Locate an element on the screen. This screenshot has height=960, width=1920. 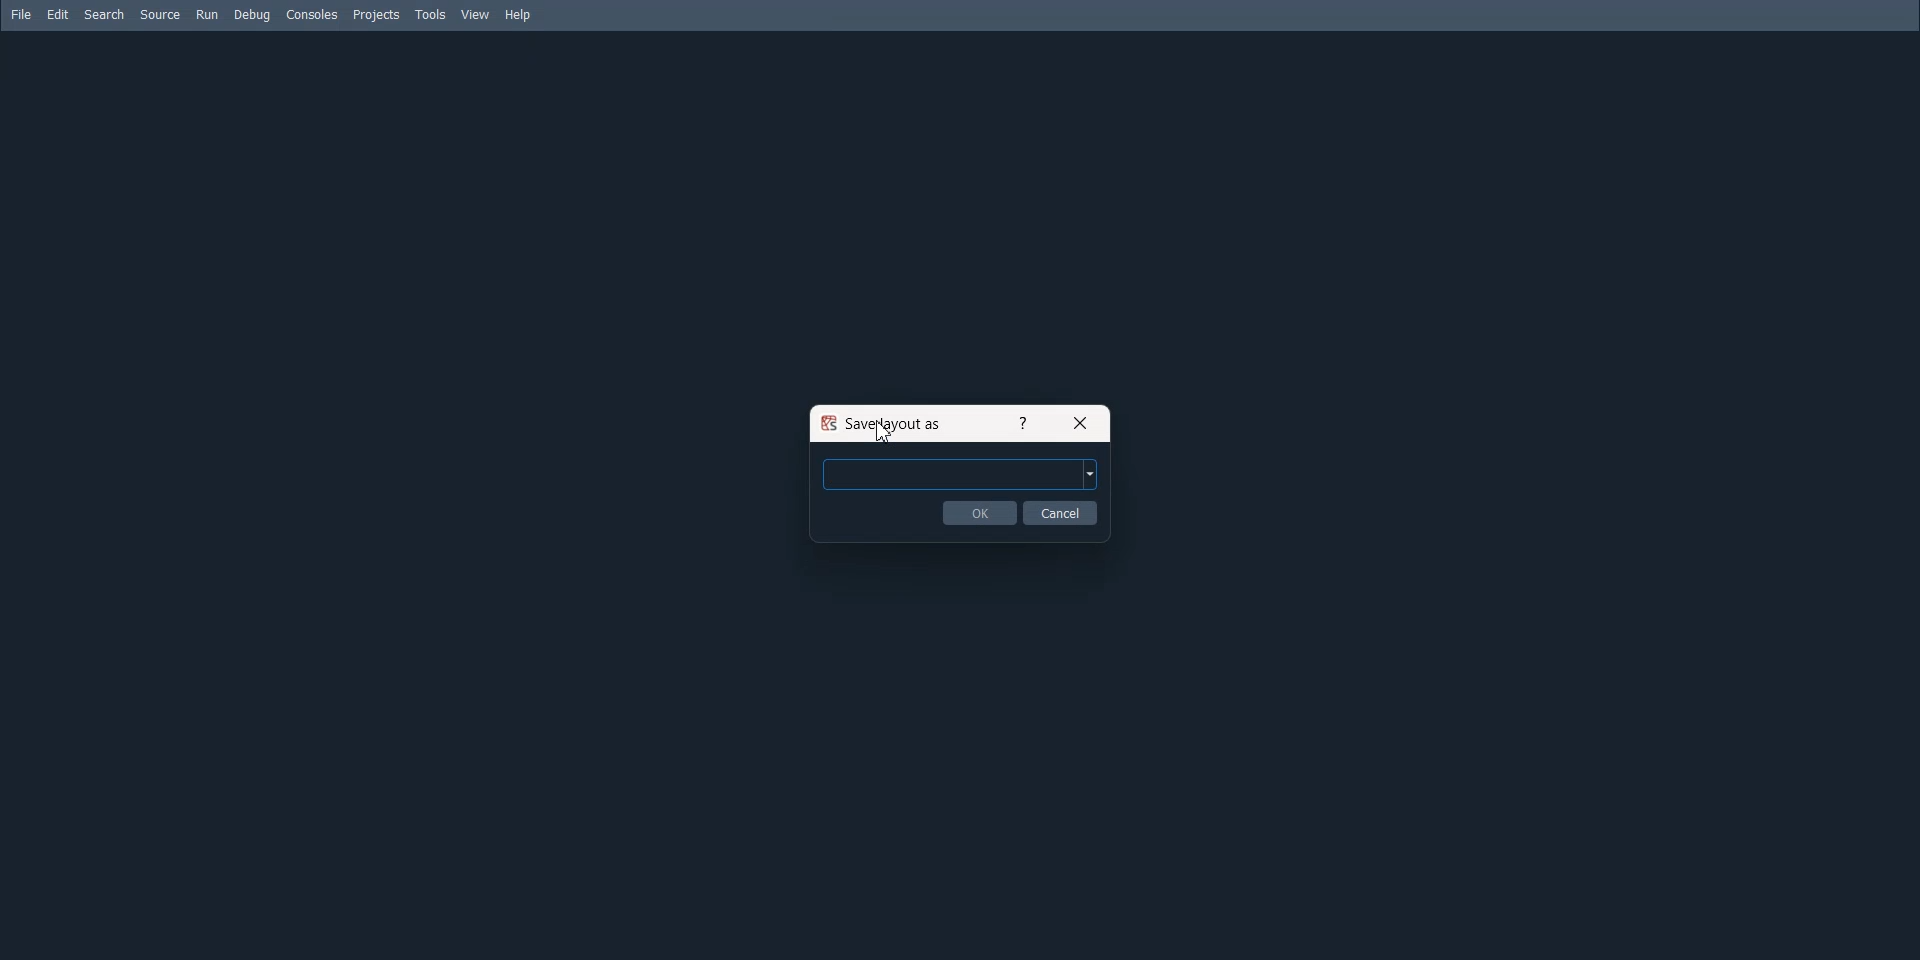
Debug is located at coordinates (252, 15).